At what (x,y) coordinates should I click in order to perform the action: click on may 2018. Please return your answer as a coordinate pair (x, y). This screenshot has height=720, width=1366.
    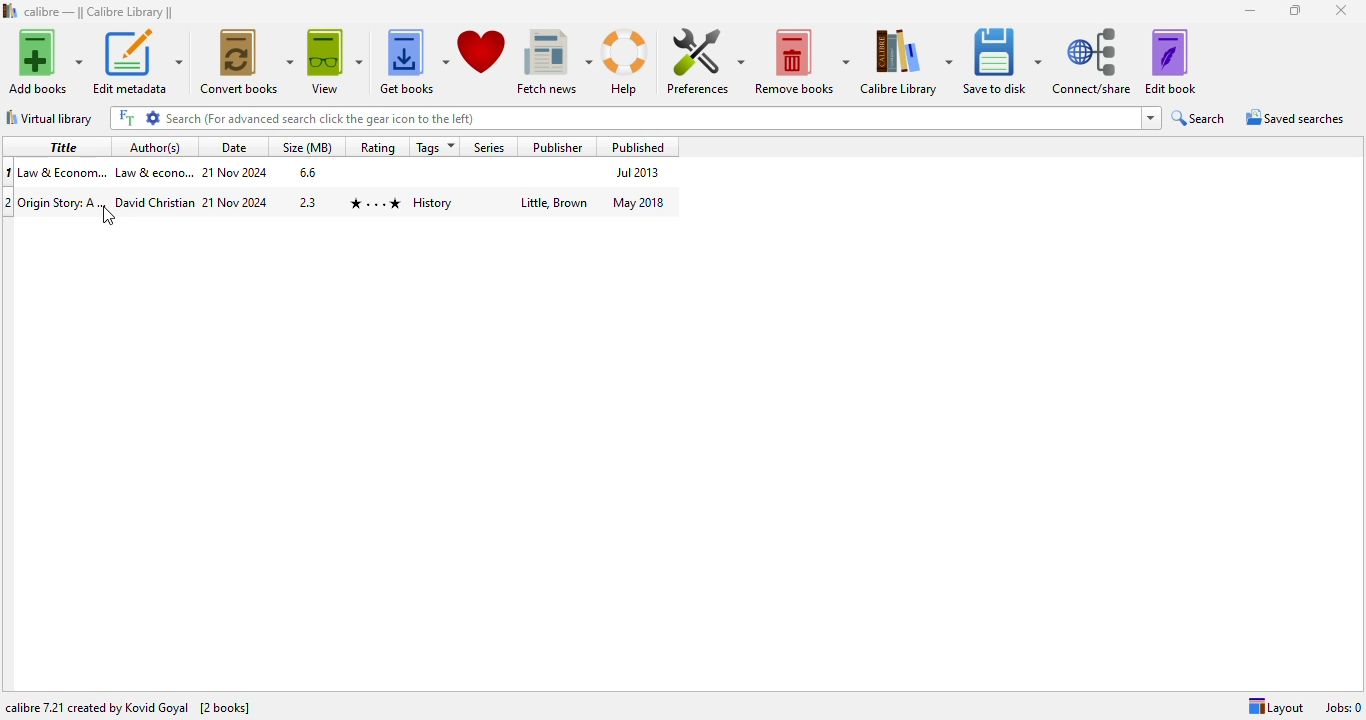
    Looking at the image, I should click on (638, 202).